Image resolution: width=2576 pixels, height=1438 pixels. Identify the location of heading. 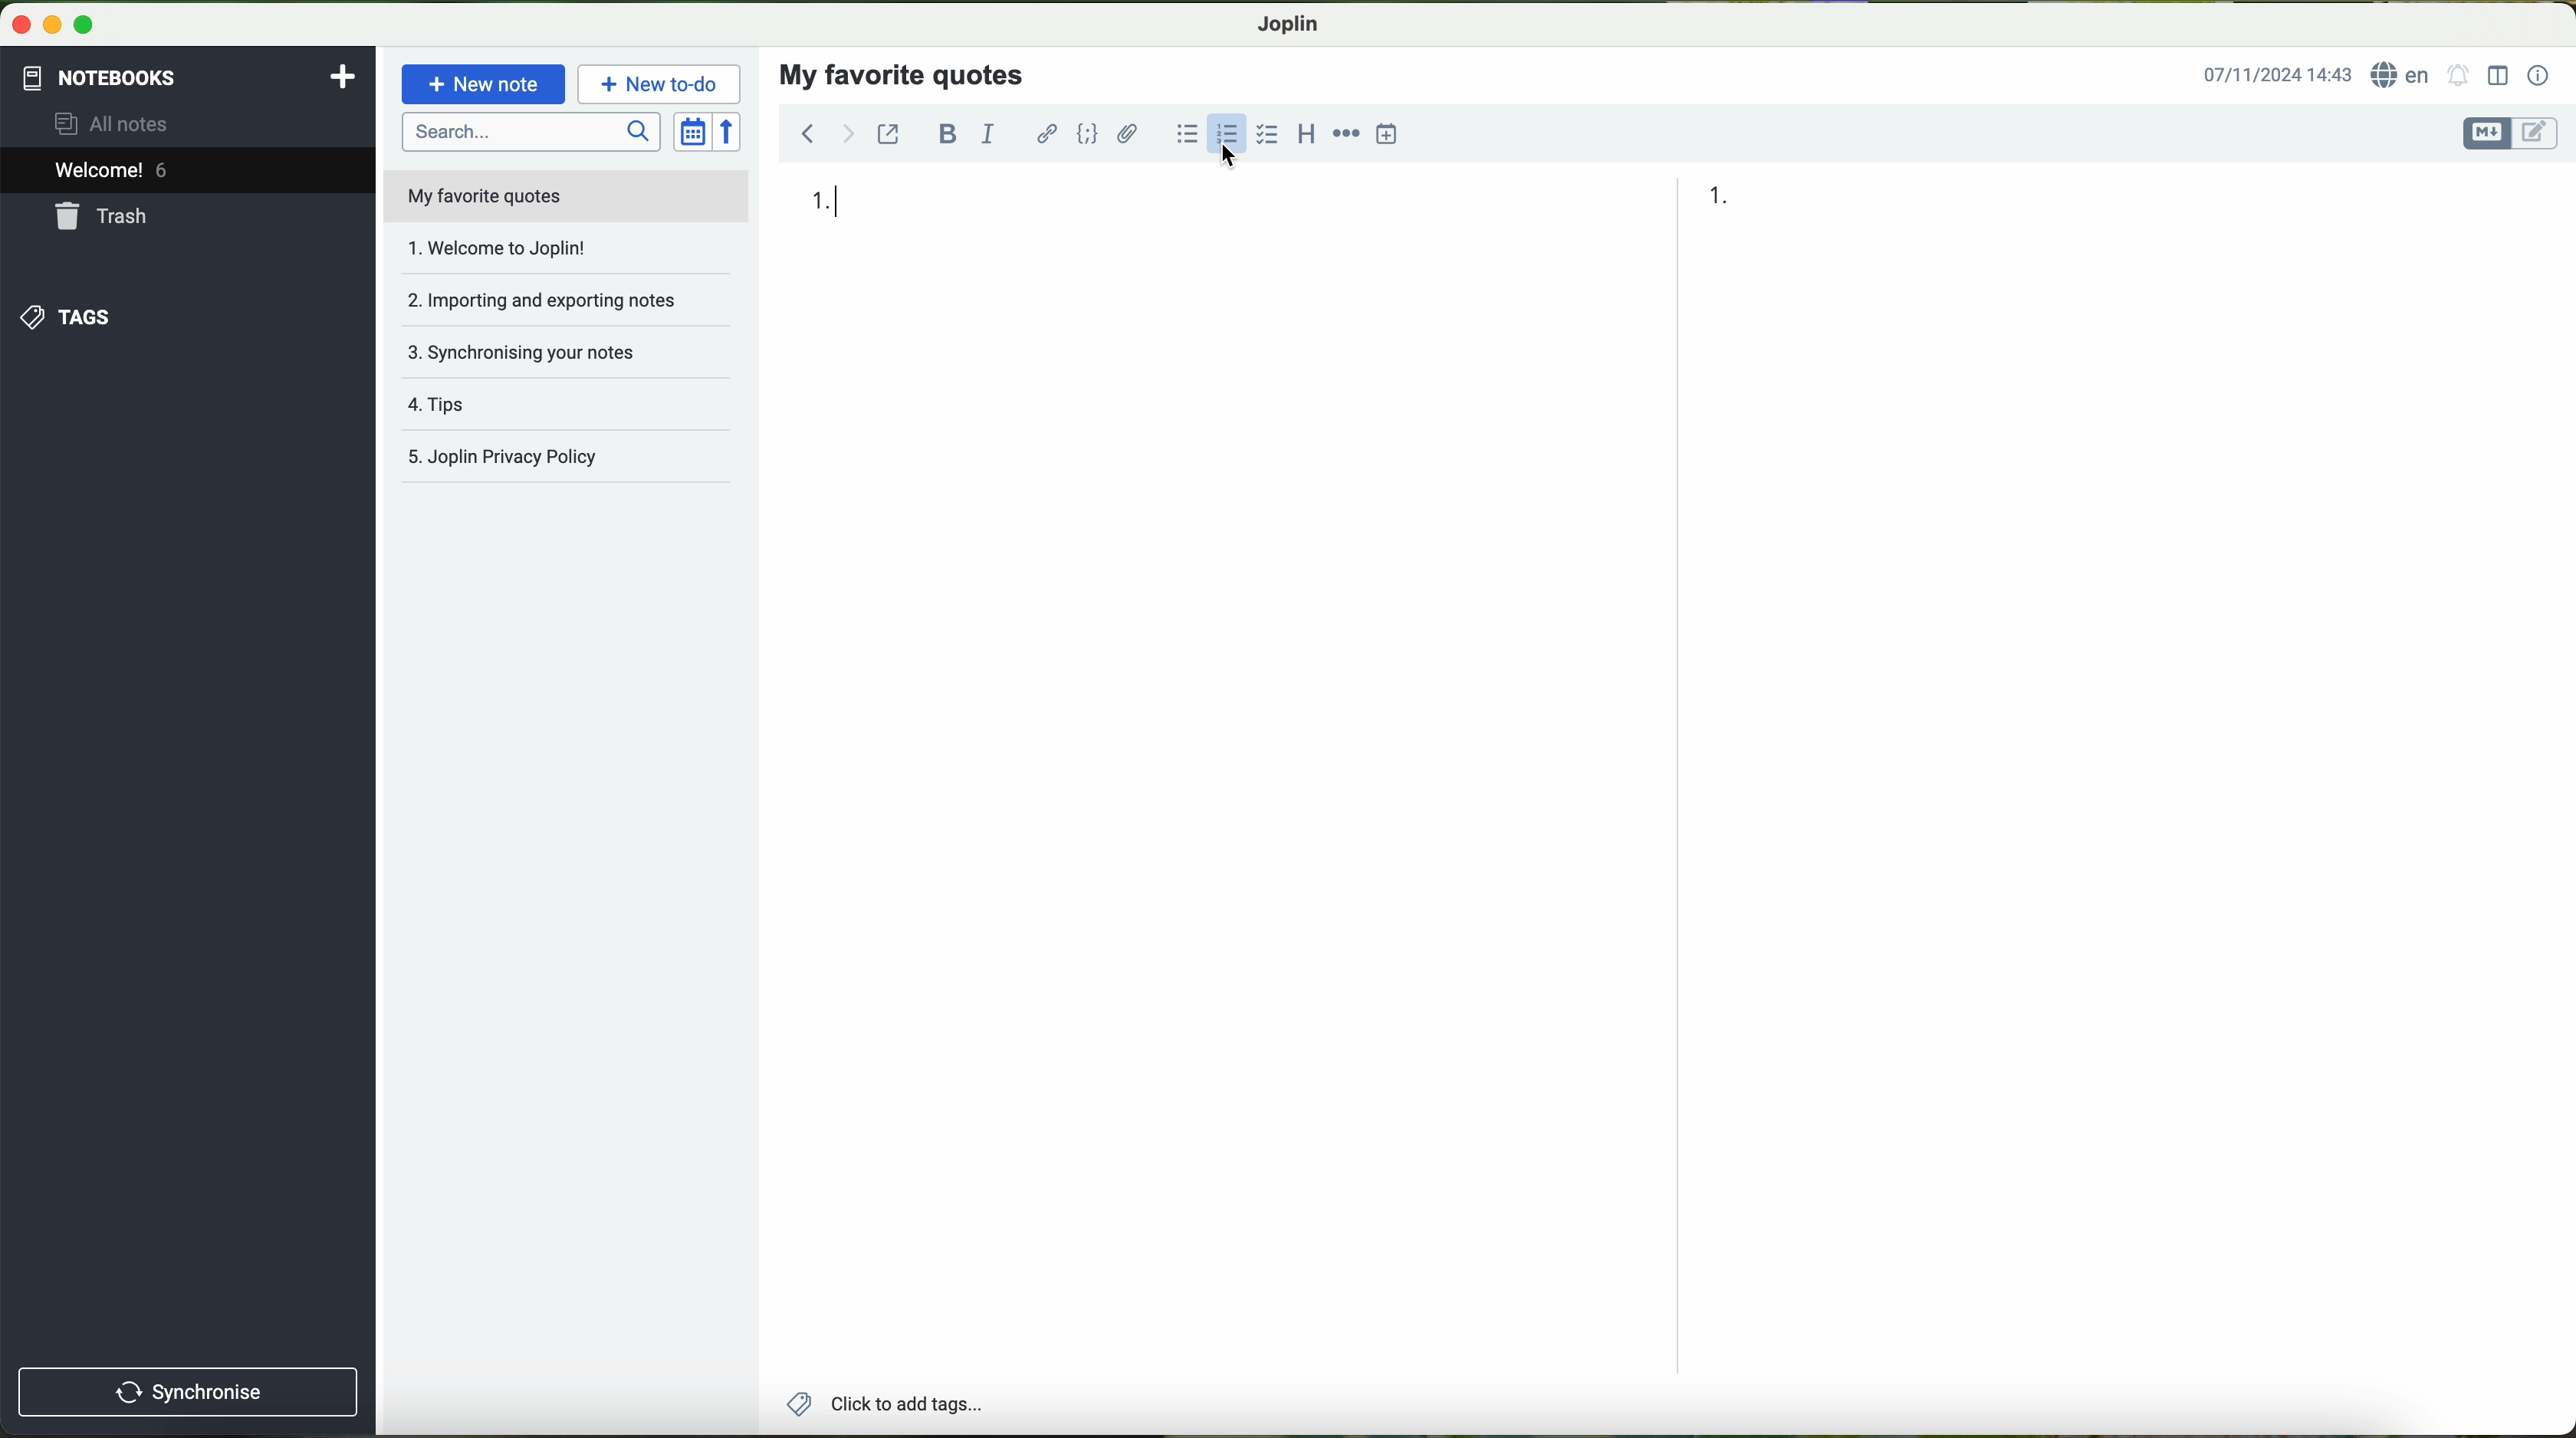
(1309, 136).